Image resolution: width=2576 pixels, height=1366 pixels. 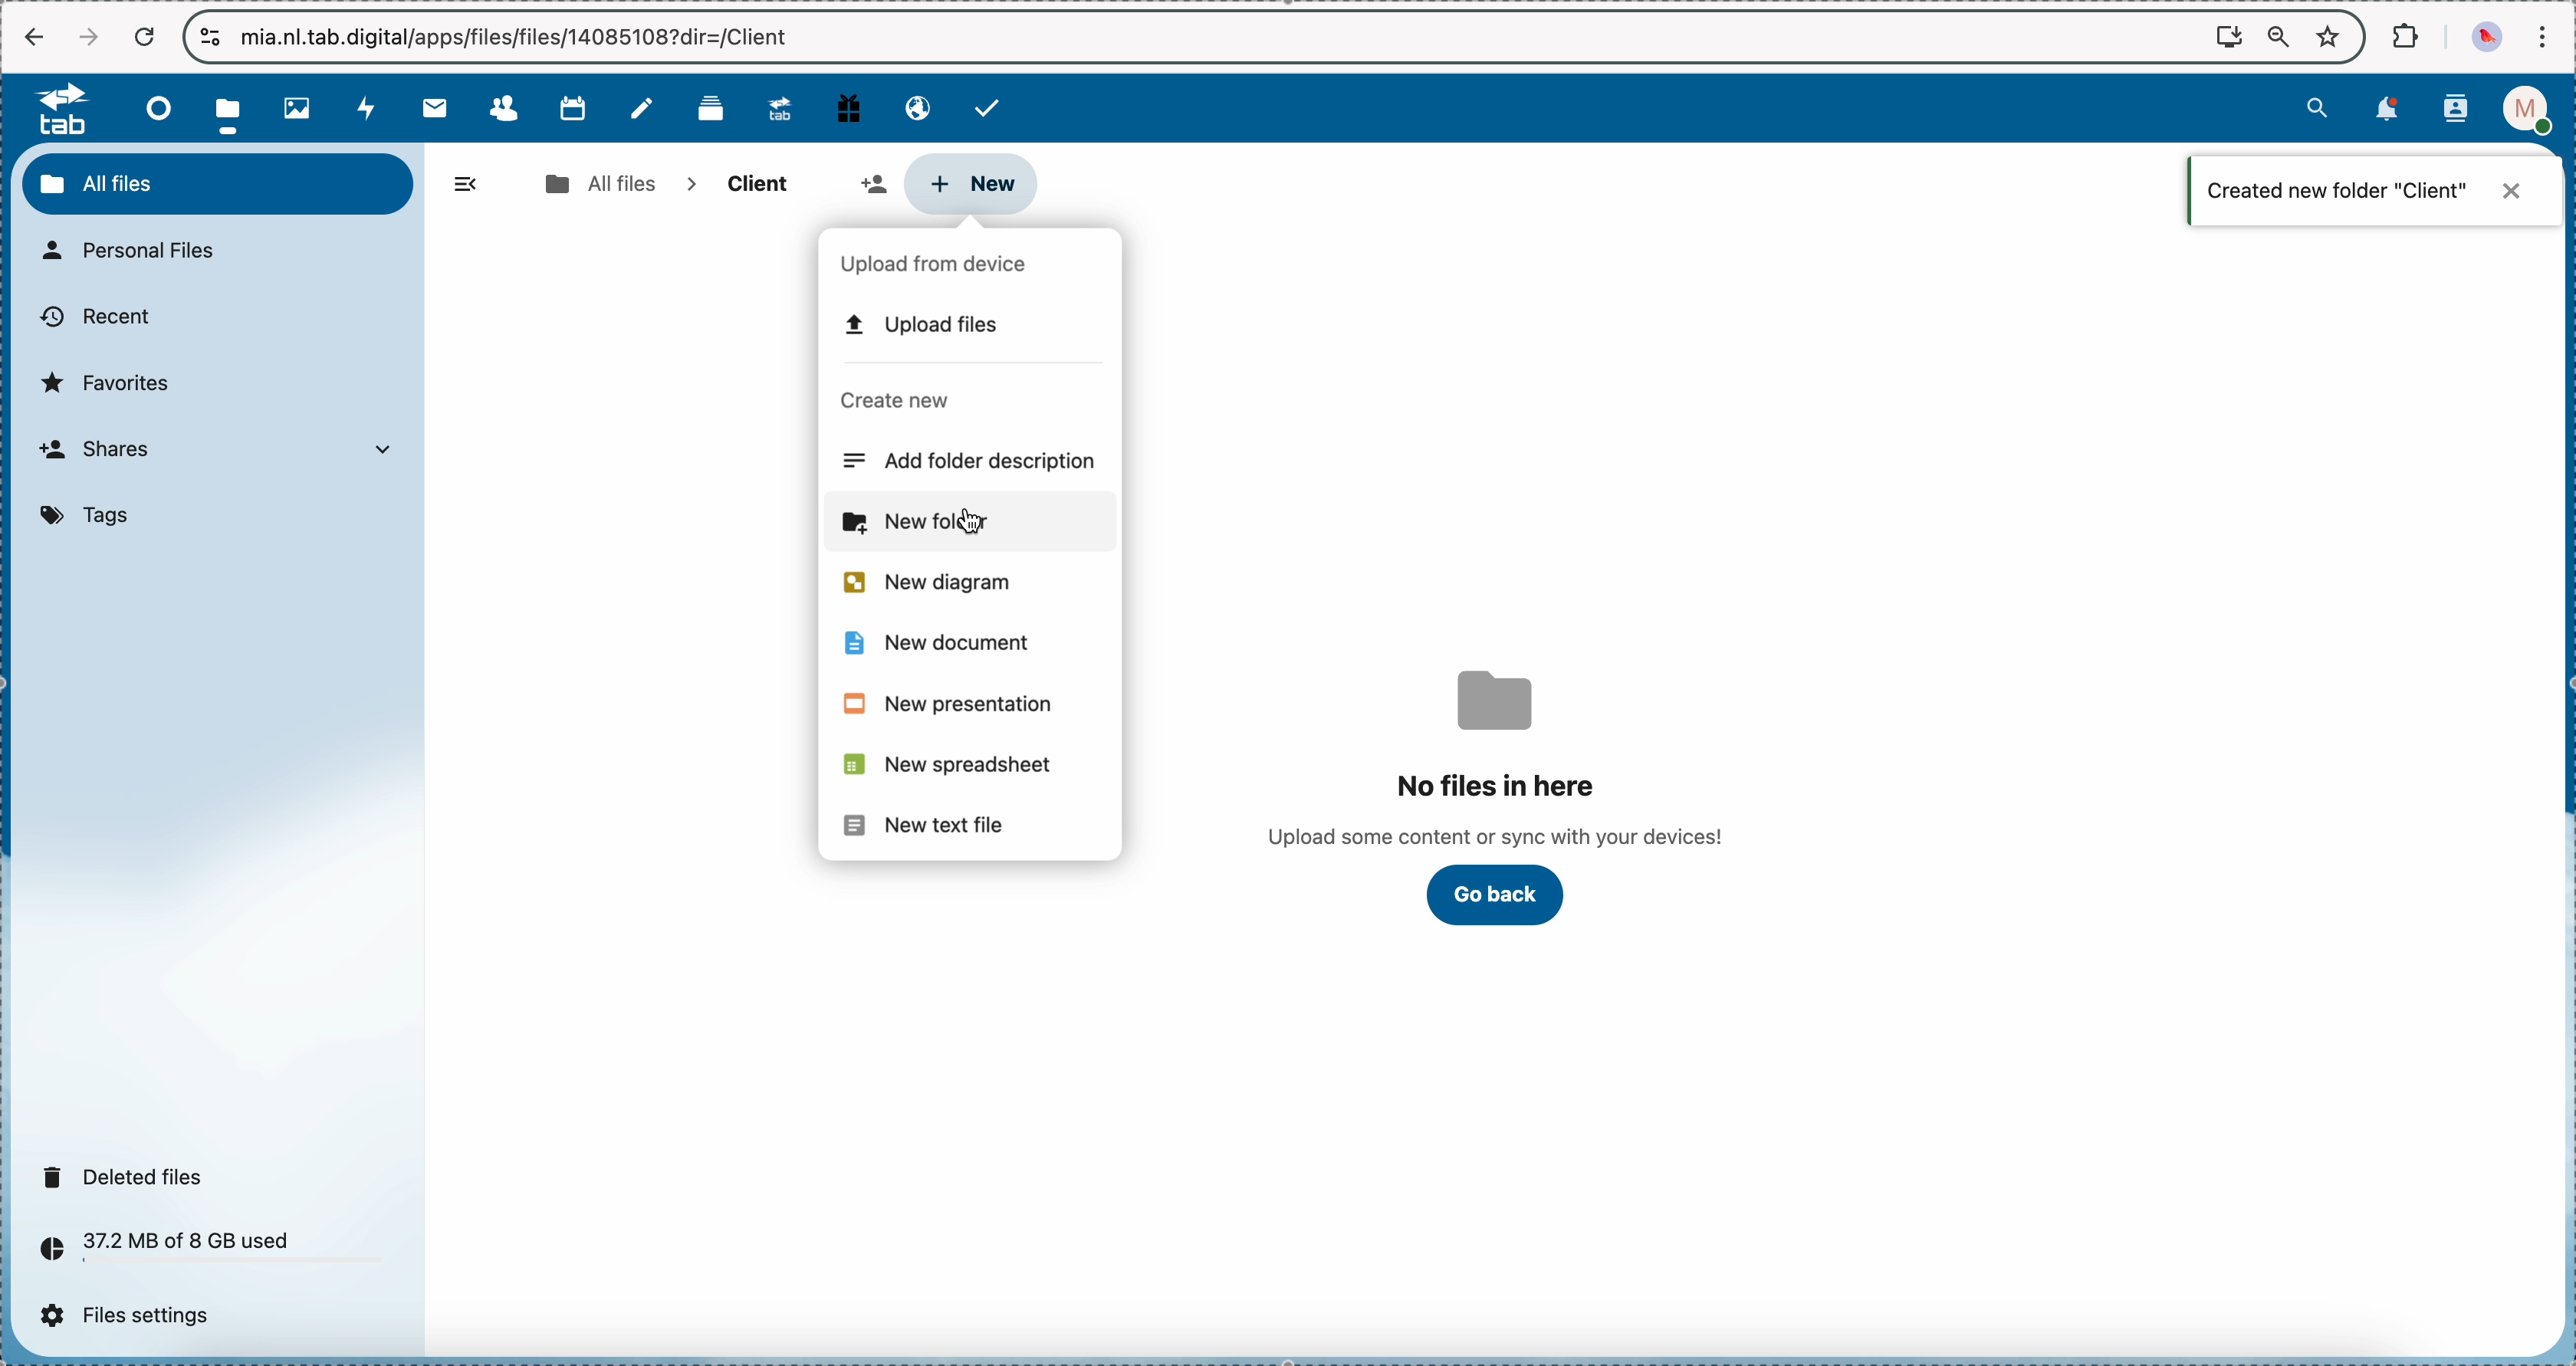 What do you see at coordinates (646, 109) in the screenshot?
I see `notes` at bounding box center [646, 109].